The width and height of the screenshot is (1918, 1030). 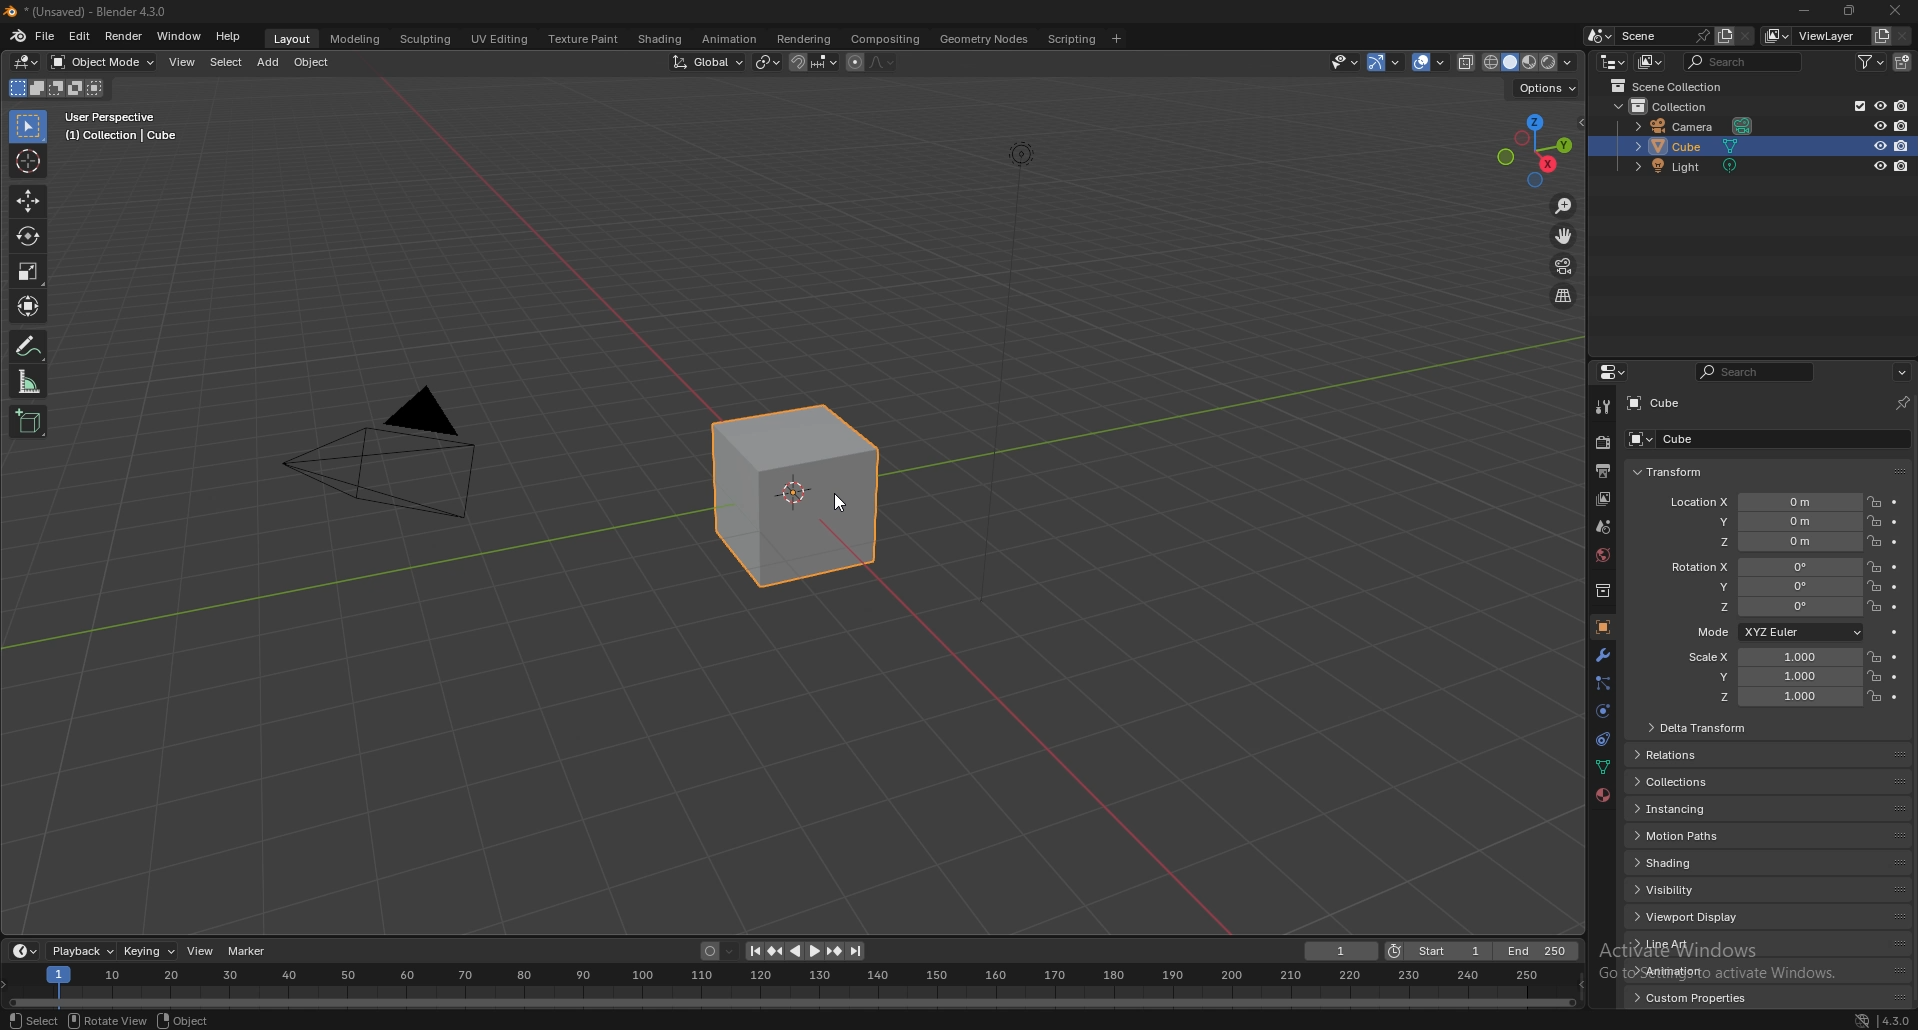 I want to click on version, so click(x=1897, y=1020).